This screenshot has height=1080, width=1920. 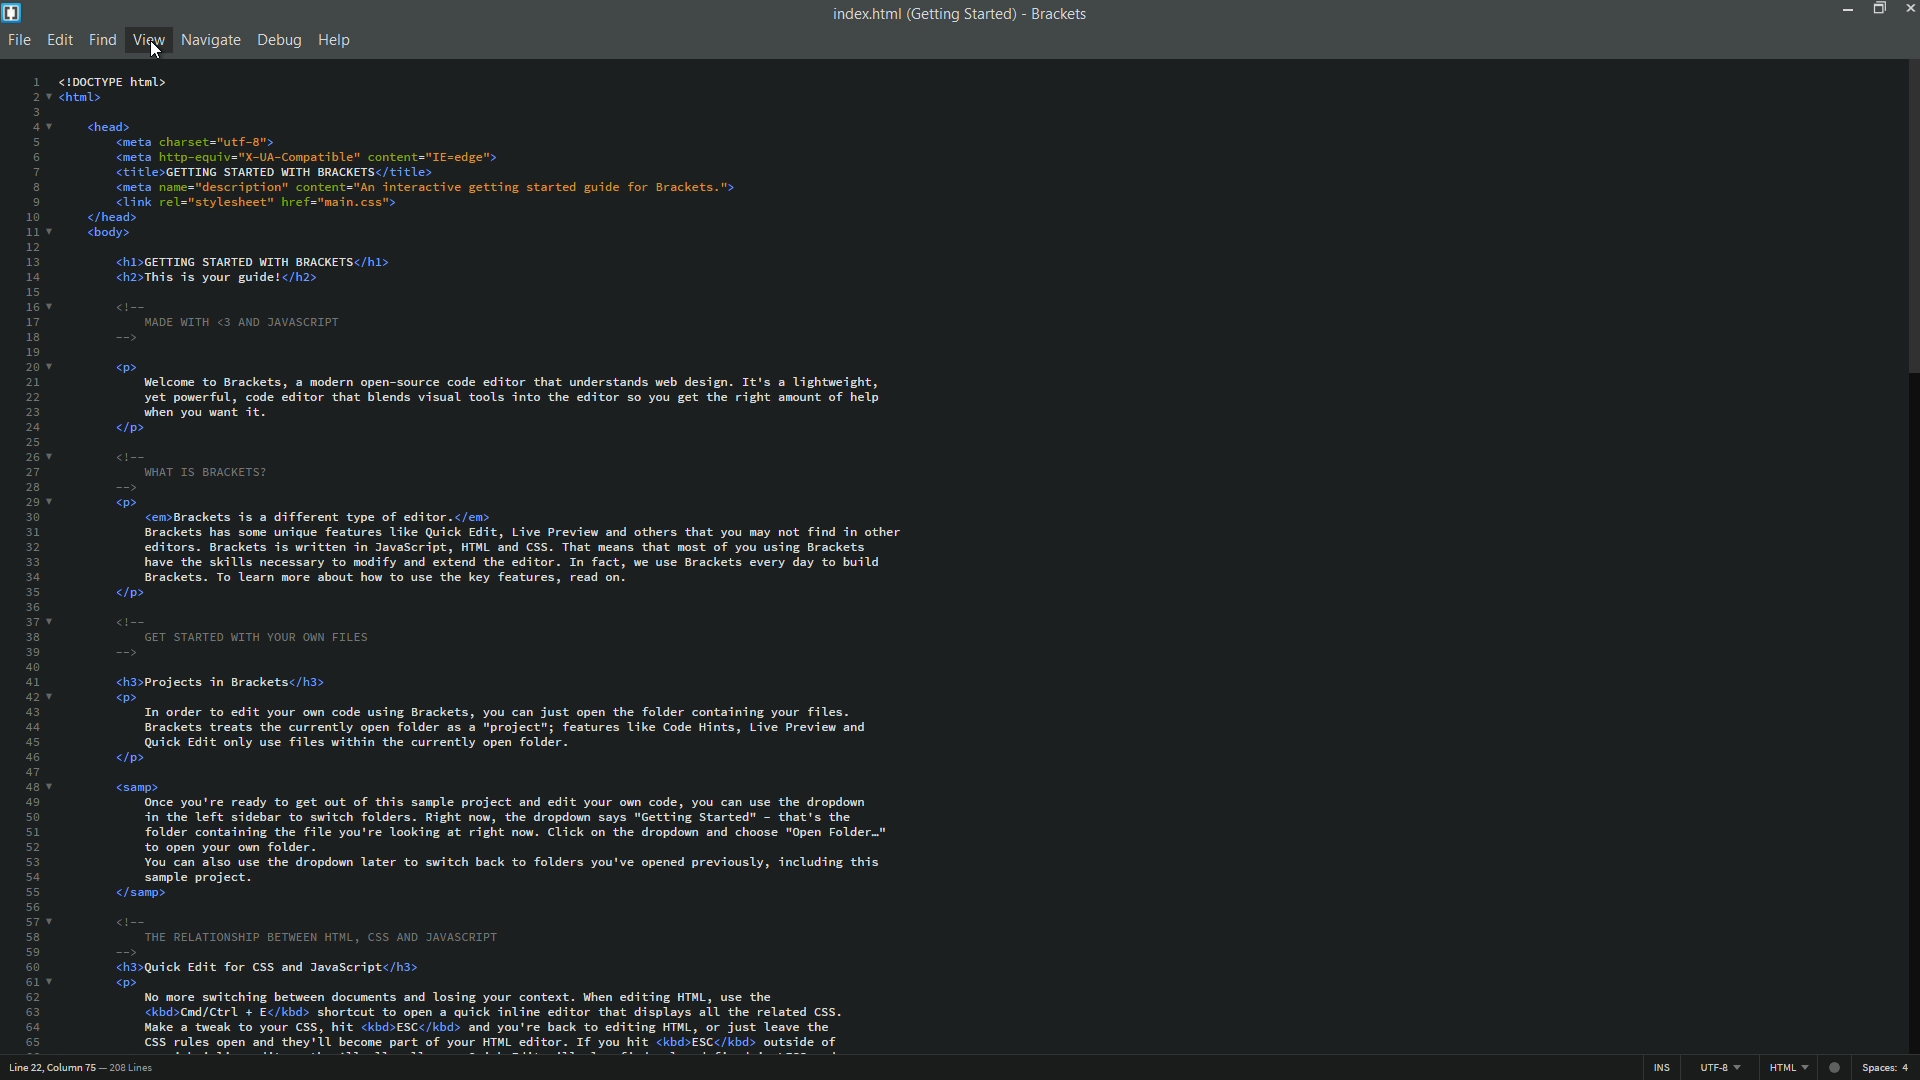 I want to click on <!DOCTYPE html>
<html>
<head>
<meta charsets"utf-g">
<meta http-equiv="X-UA-Conpatible" content="IE=edge">
<title>GETTING STARTED WITH BRACKETS</title>
<meta name="description" content="An interactive getting started guide for Brackets.">
<link rel="stylesheet" href="main.css">
</head>
<body>
<h1>GETTING STARTED WITH BRACKETS</h1>
<h2>This is your guidet</h2>
MADE WITH <3 AND JAVASCRIPT, so click(x=400, y=212).